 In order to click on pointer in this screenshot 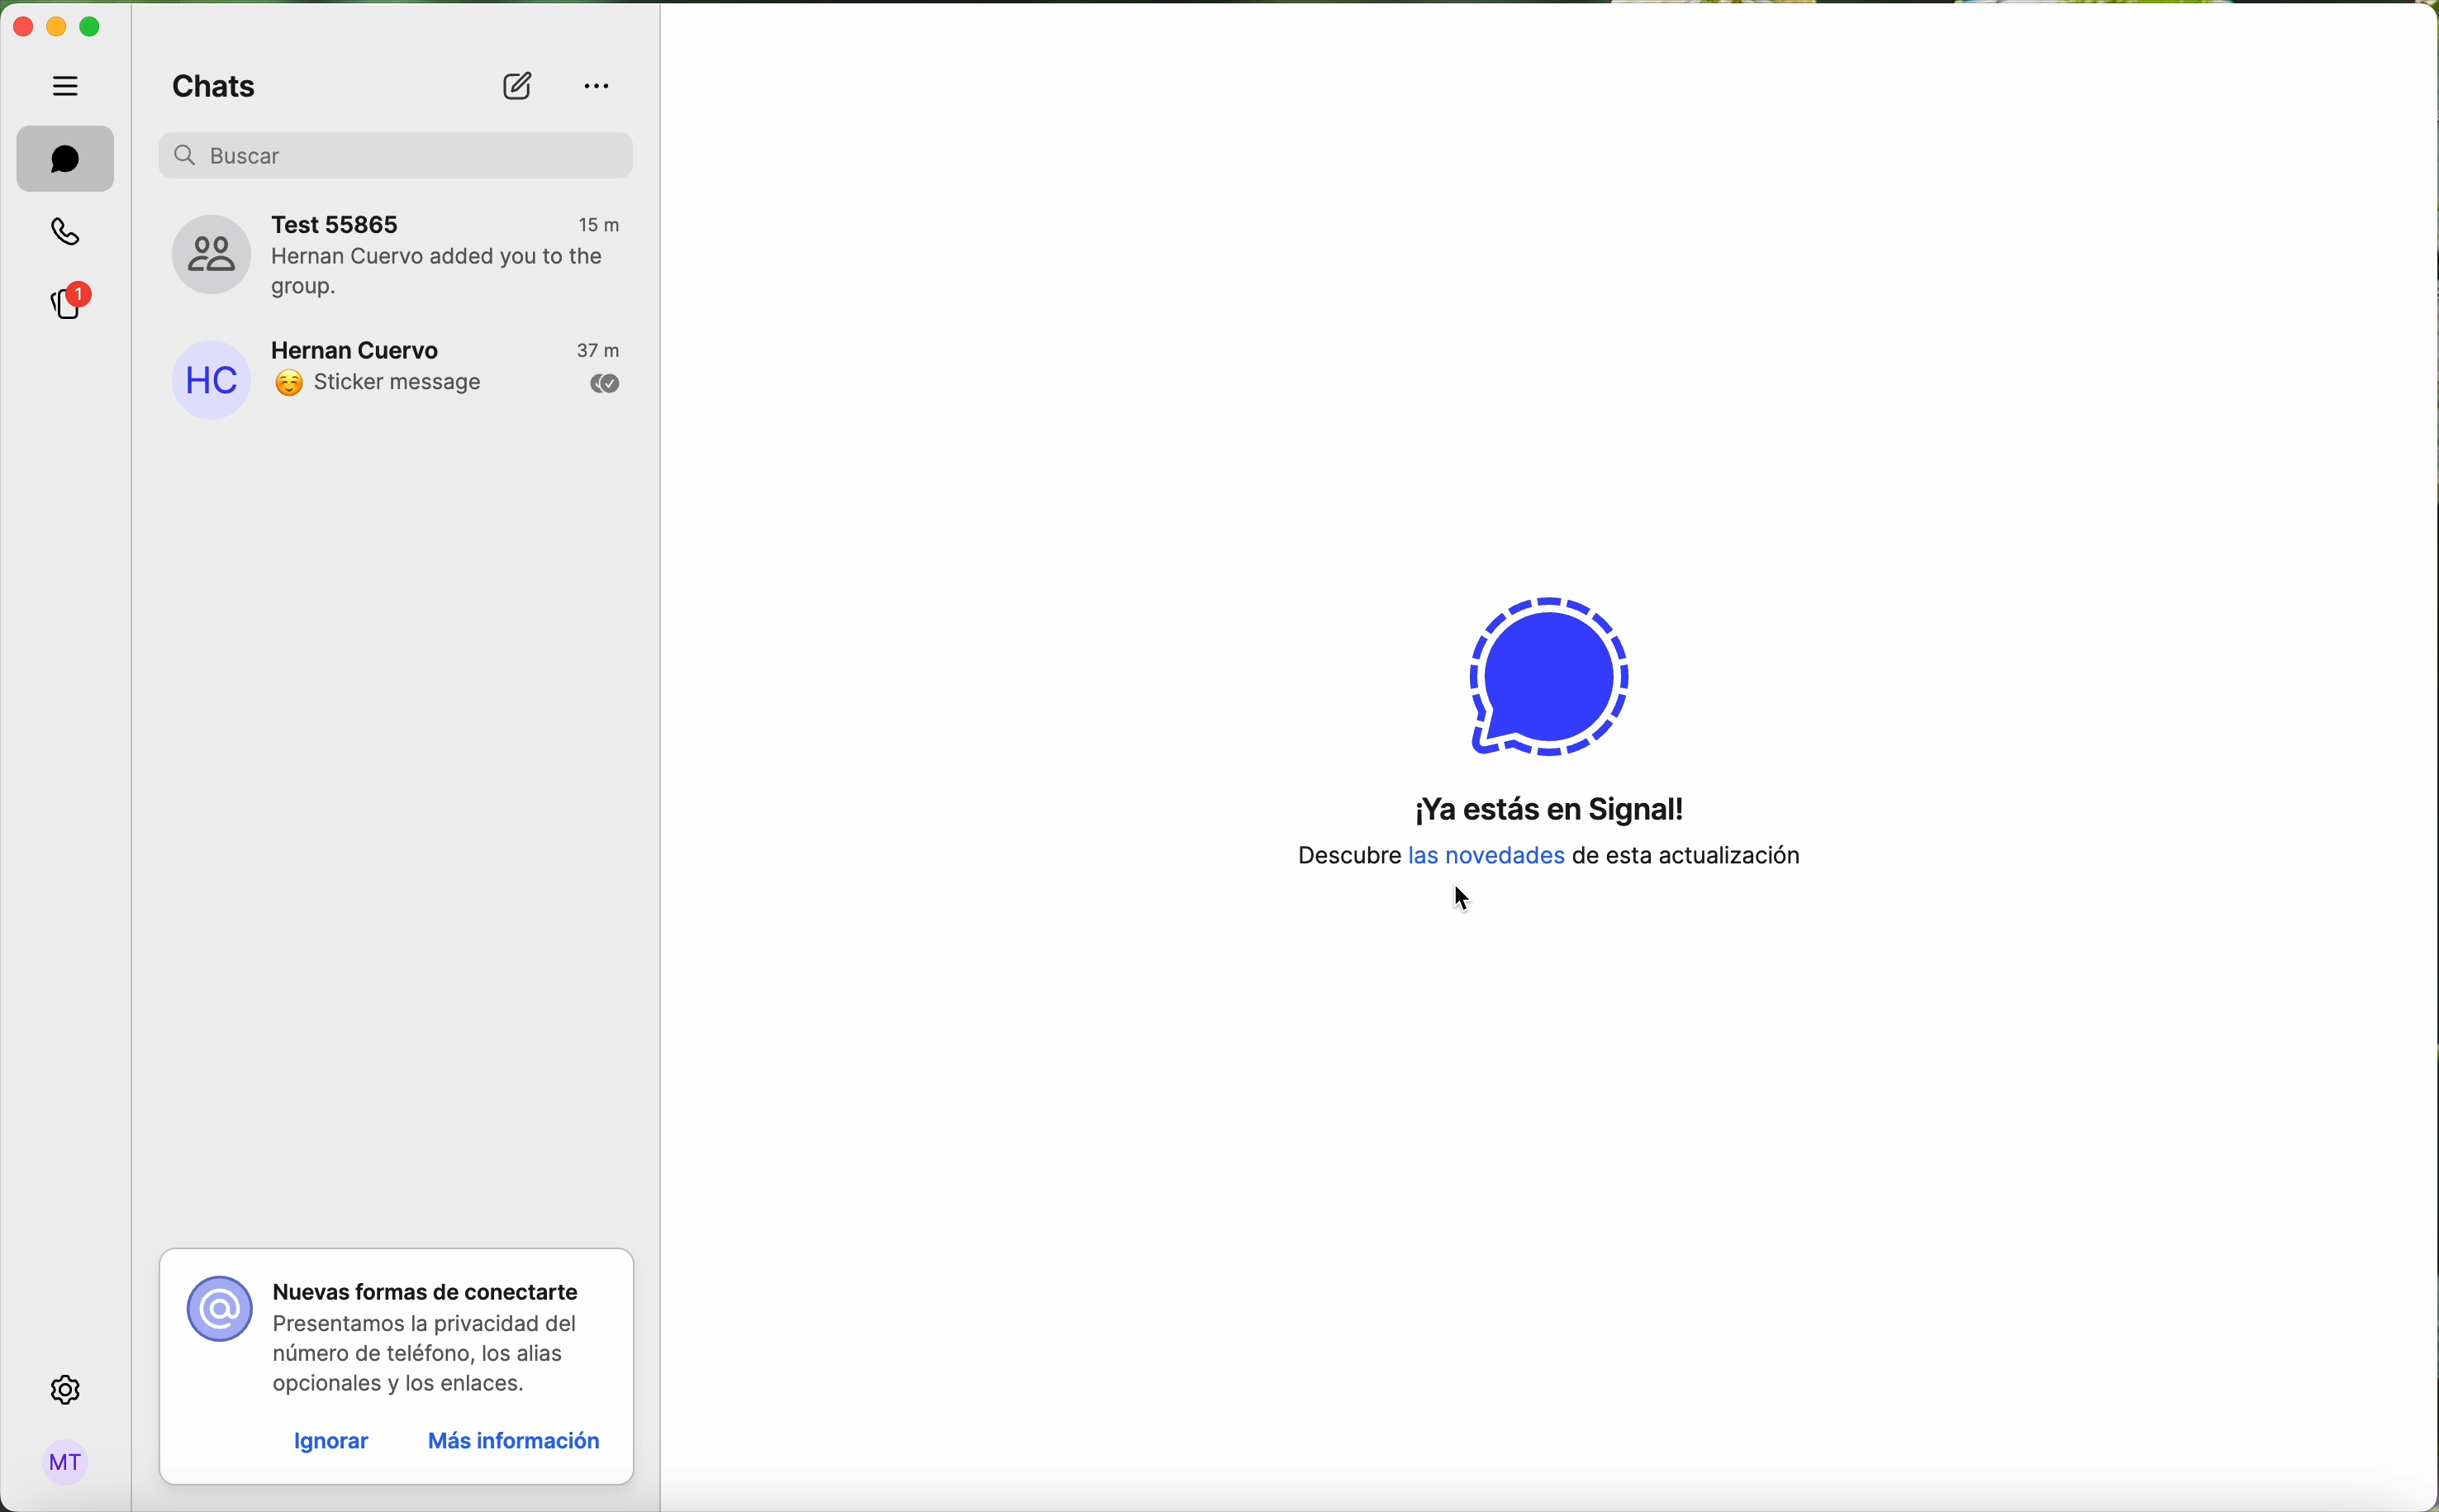, I will do `click(1460, 904)`.